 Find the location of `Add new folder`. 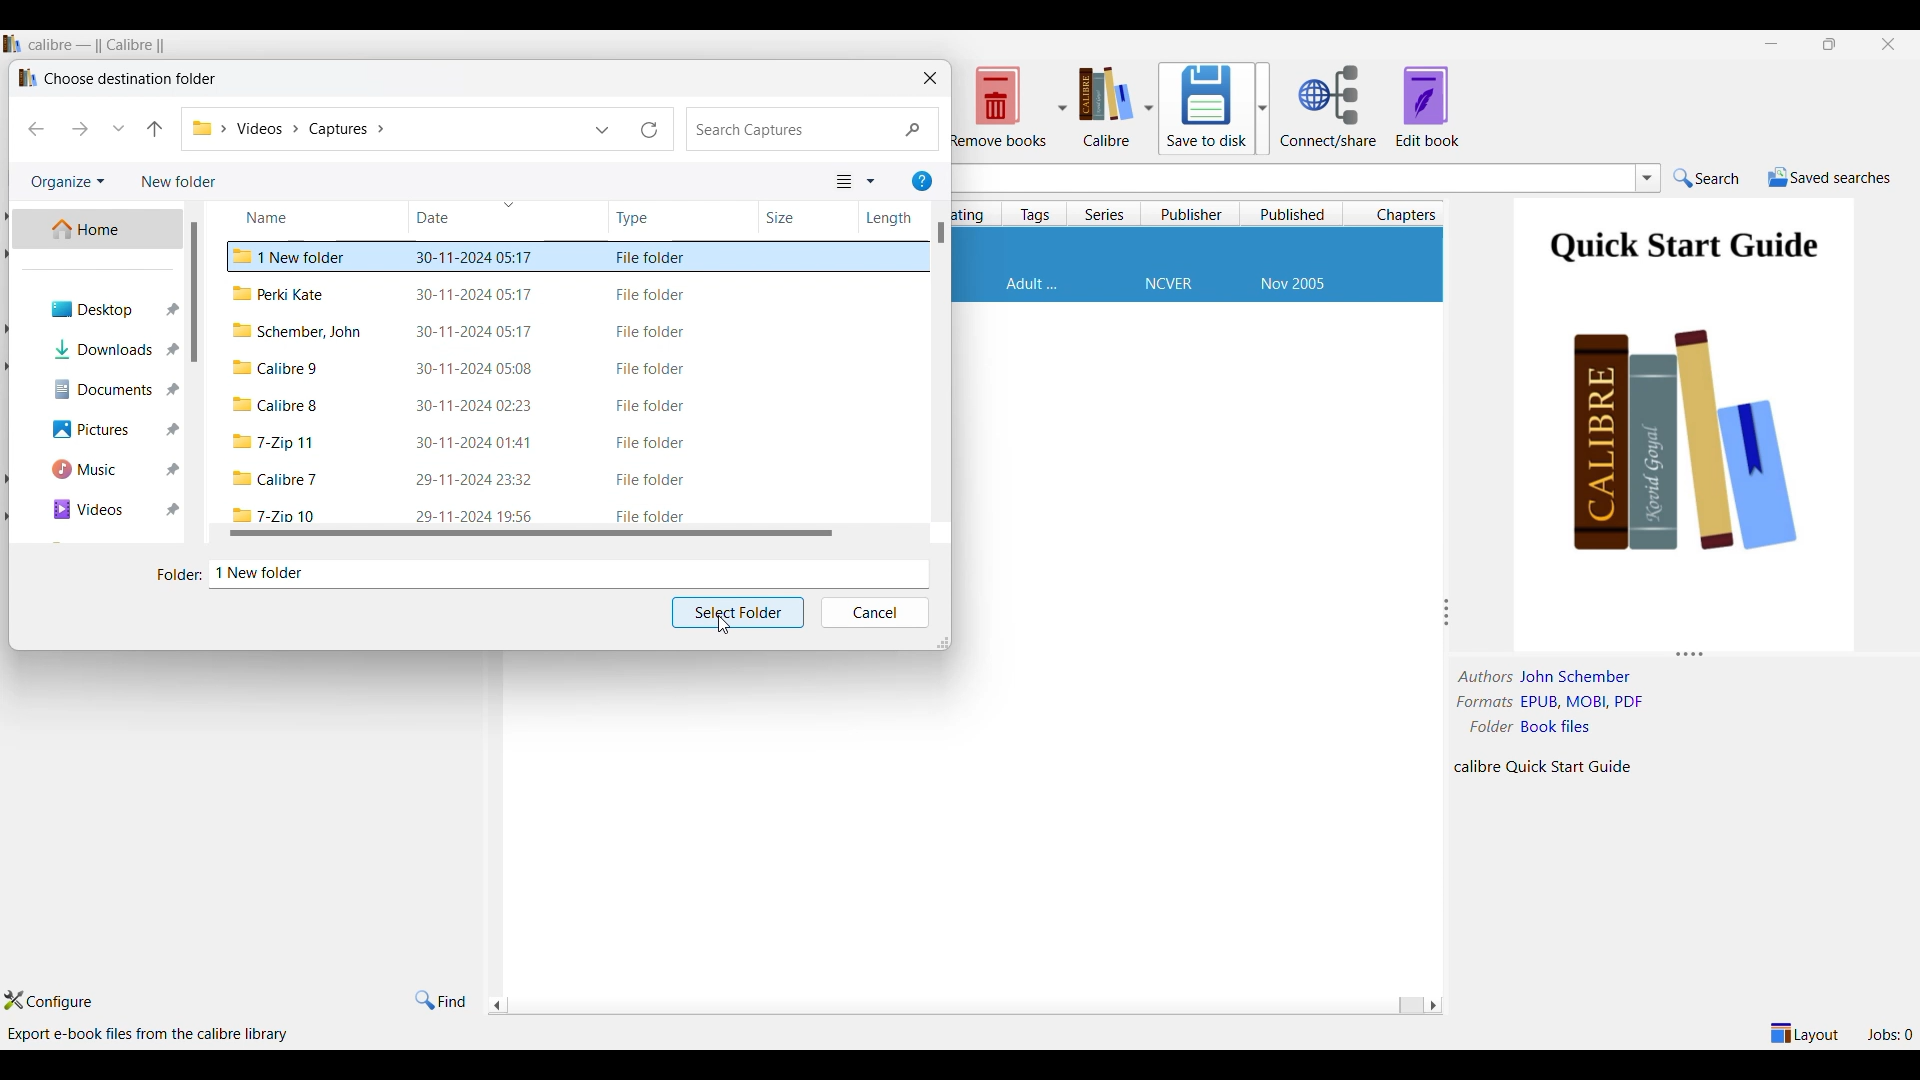

Add new folder is located at coordinates (179, 182).